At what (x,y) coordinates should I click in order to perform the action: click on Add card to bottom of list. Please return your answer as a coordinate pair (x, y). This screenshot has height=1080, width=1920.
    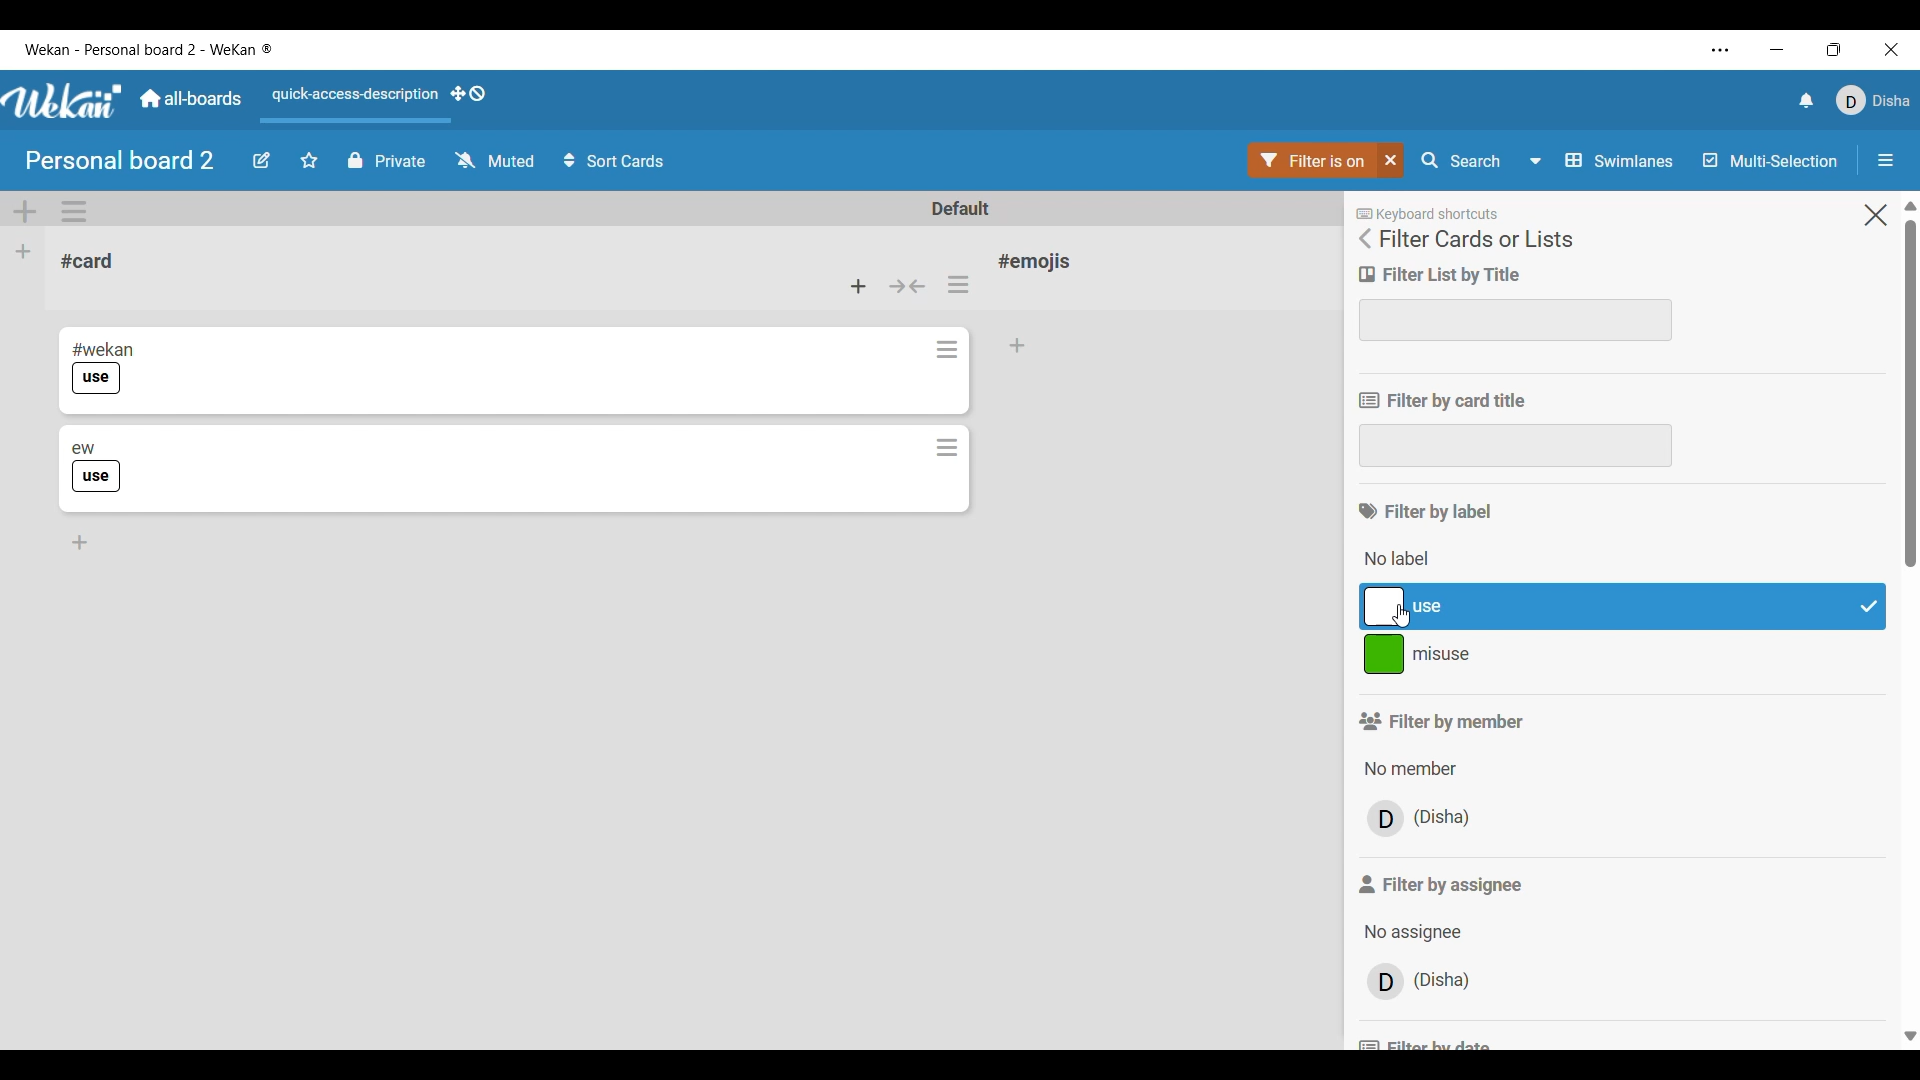
    Looking at the image, I should click on (82, 542).